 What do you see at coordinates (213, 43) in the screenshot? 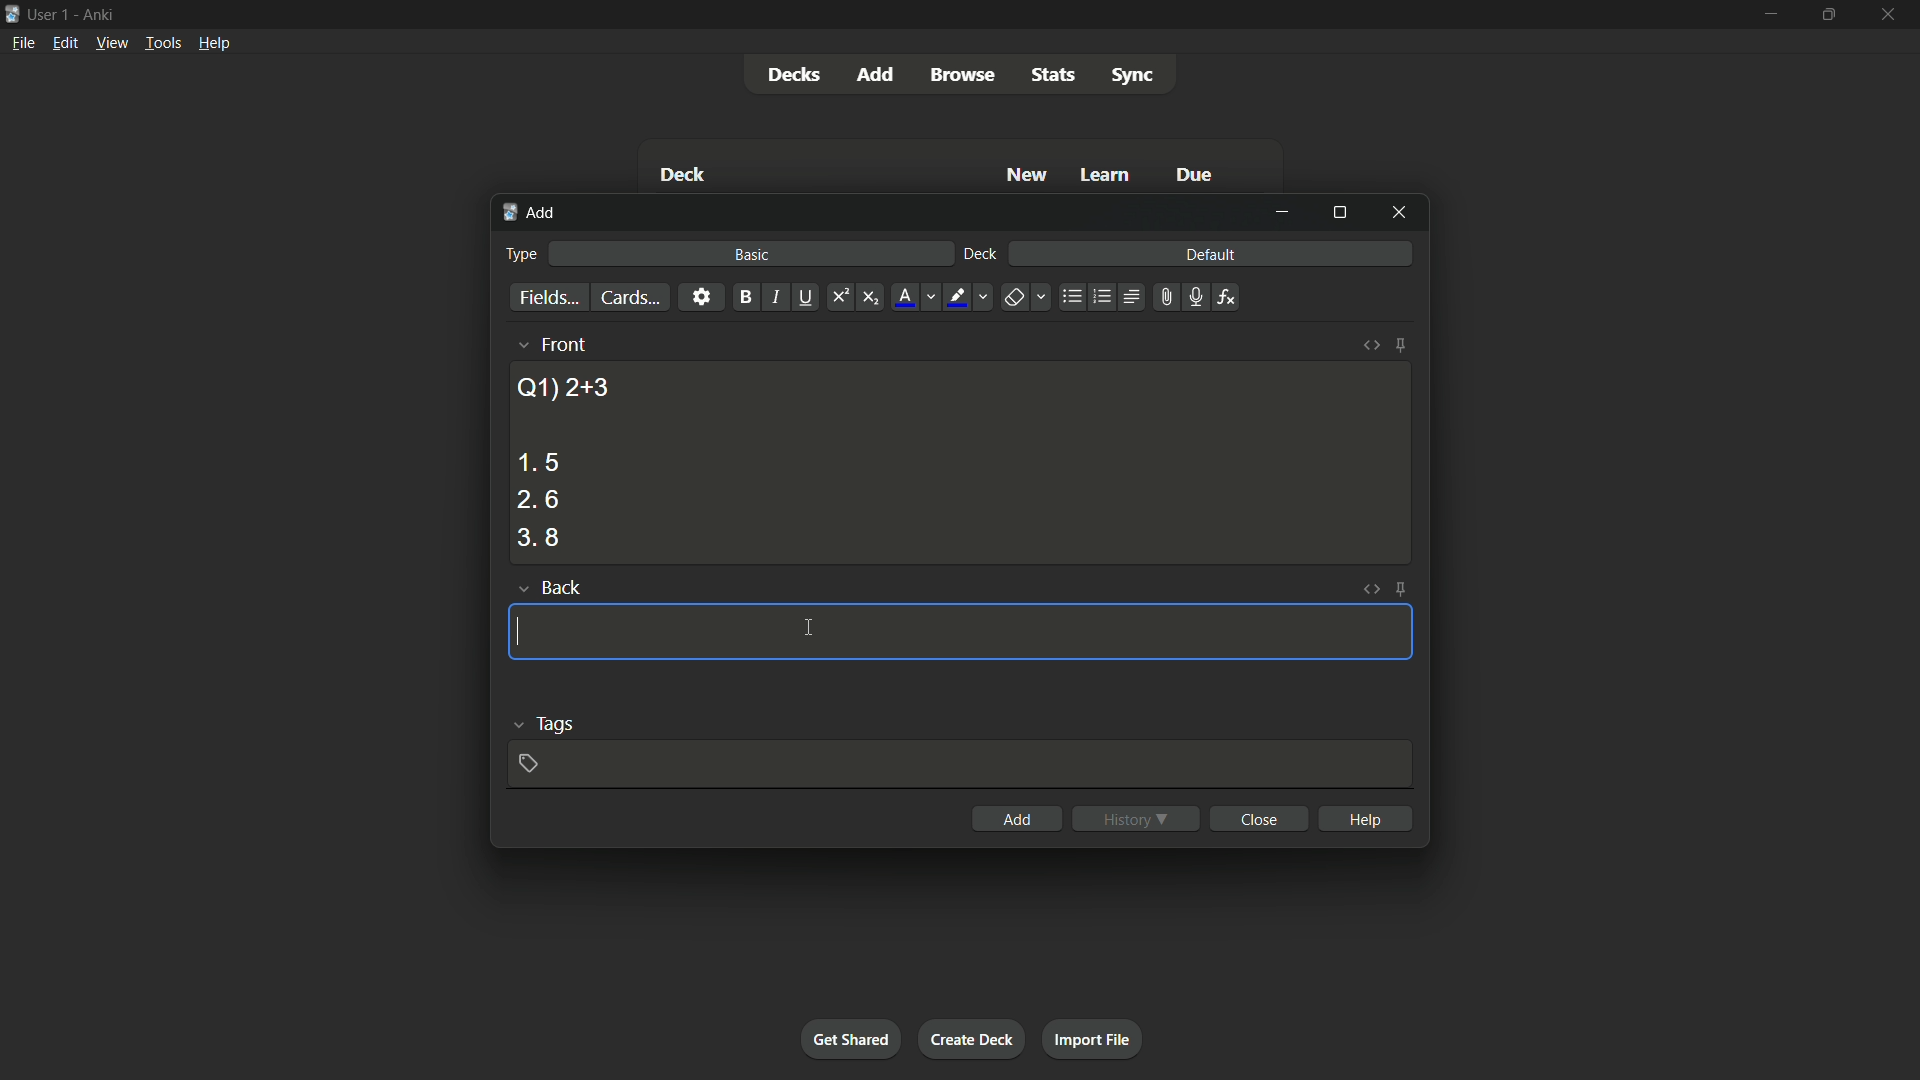
I see `help menu` at bounding box center [213, 43].